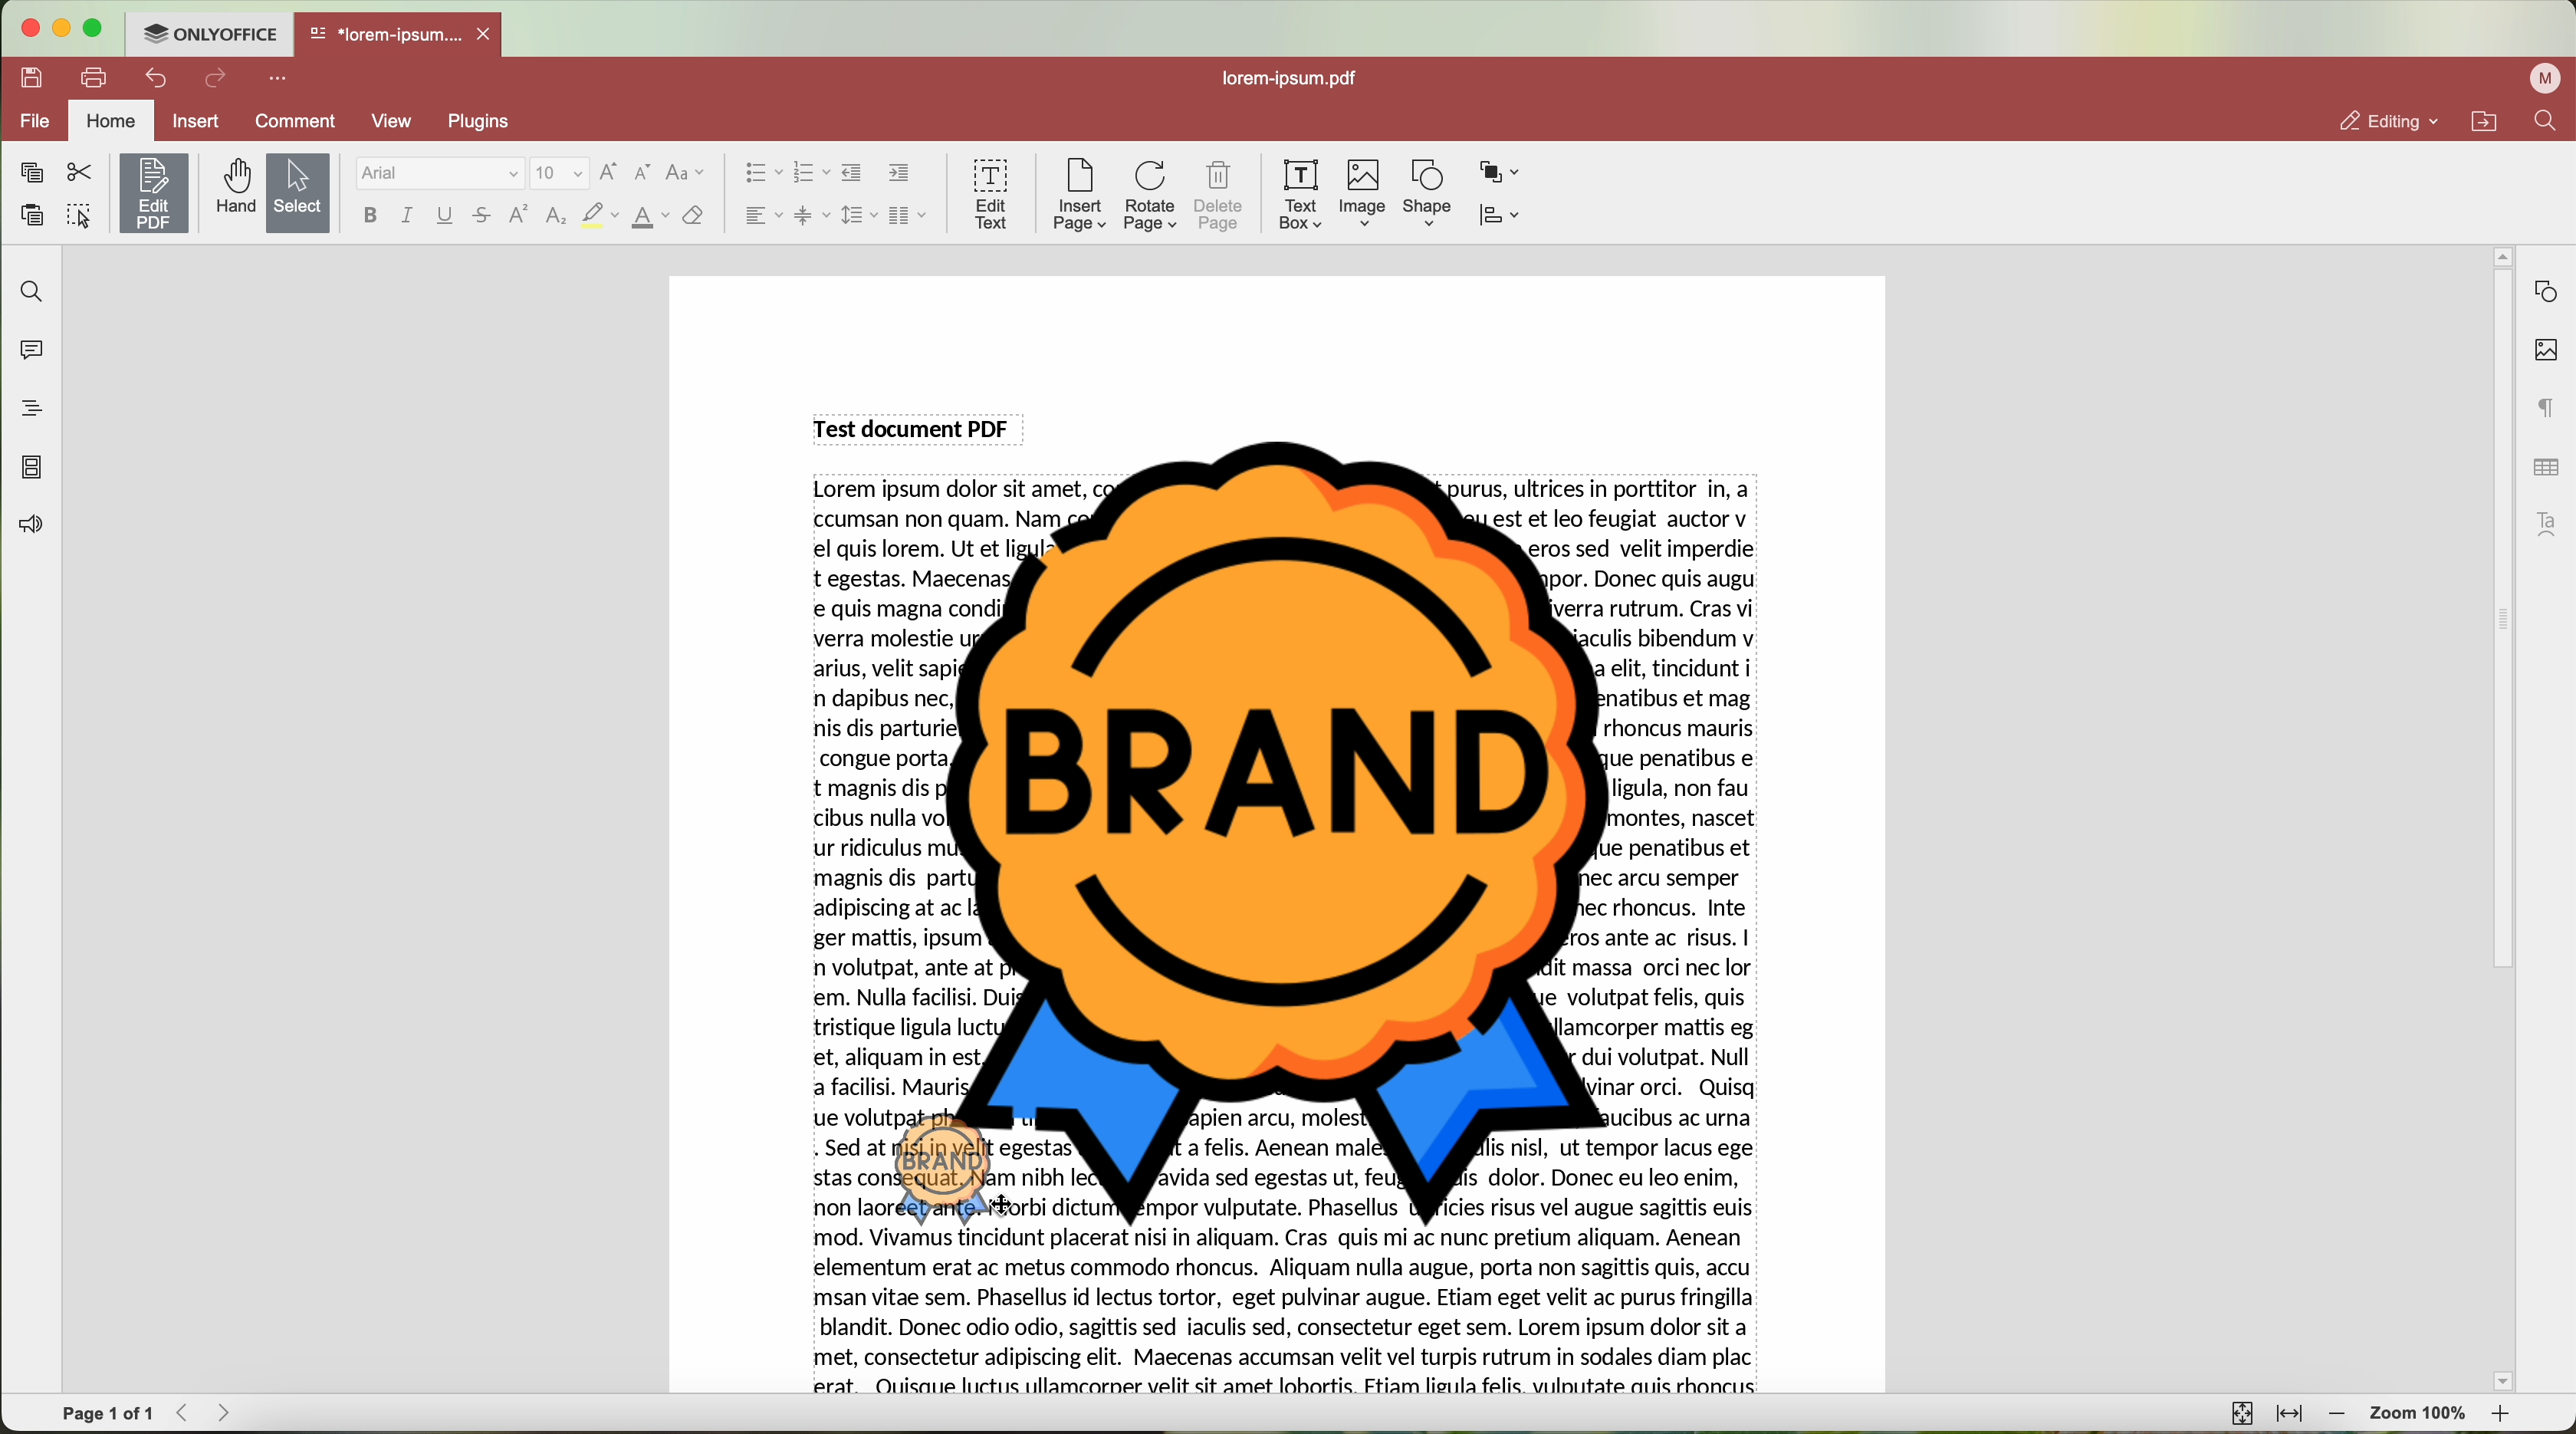 The height and width of the screenshot is (1434, 2576). What do you see at coordinates (299, 195) in the screenshot?
I see `select` at bounding box center [299, 195].